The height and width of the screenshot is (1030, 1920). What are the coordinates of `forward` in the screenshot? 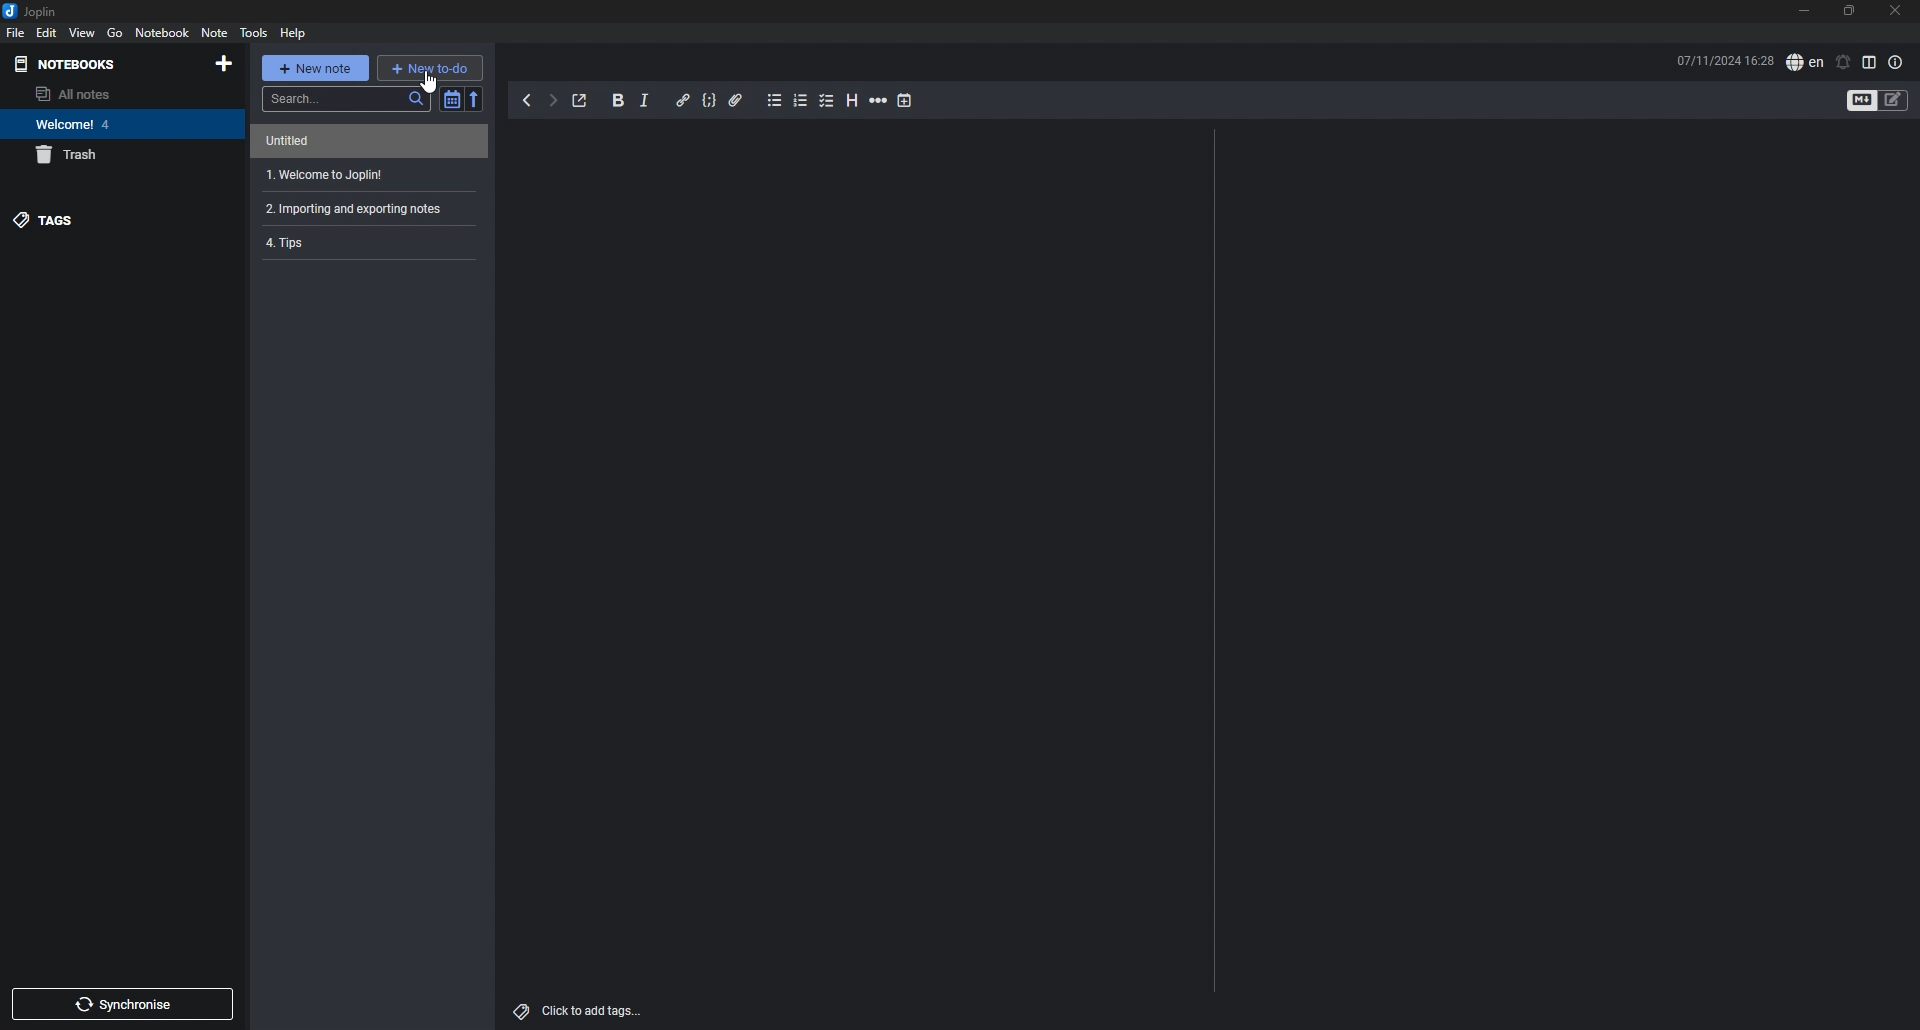 It's located at (553, 101).